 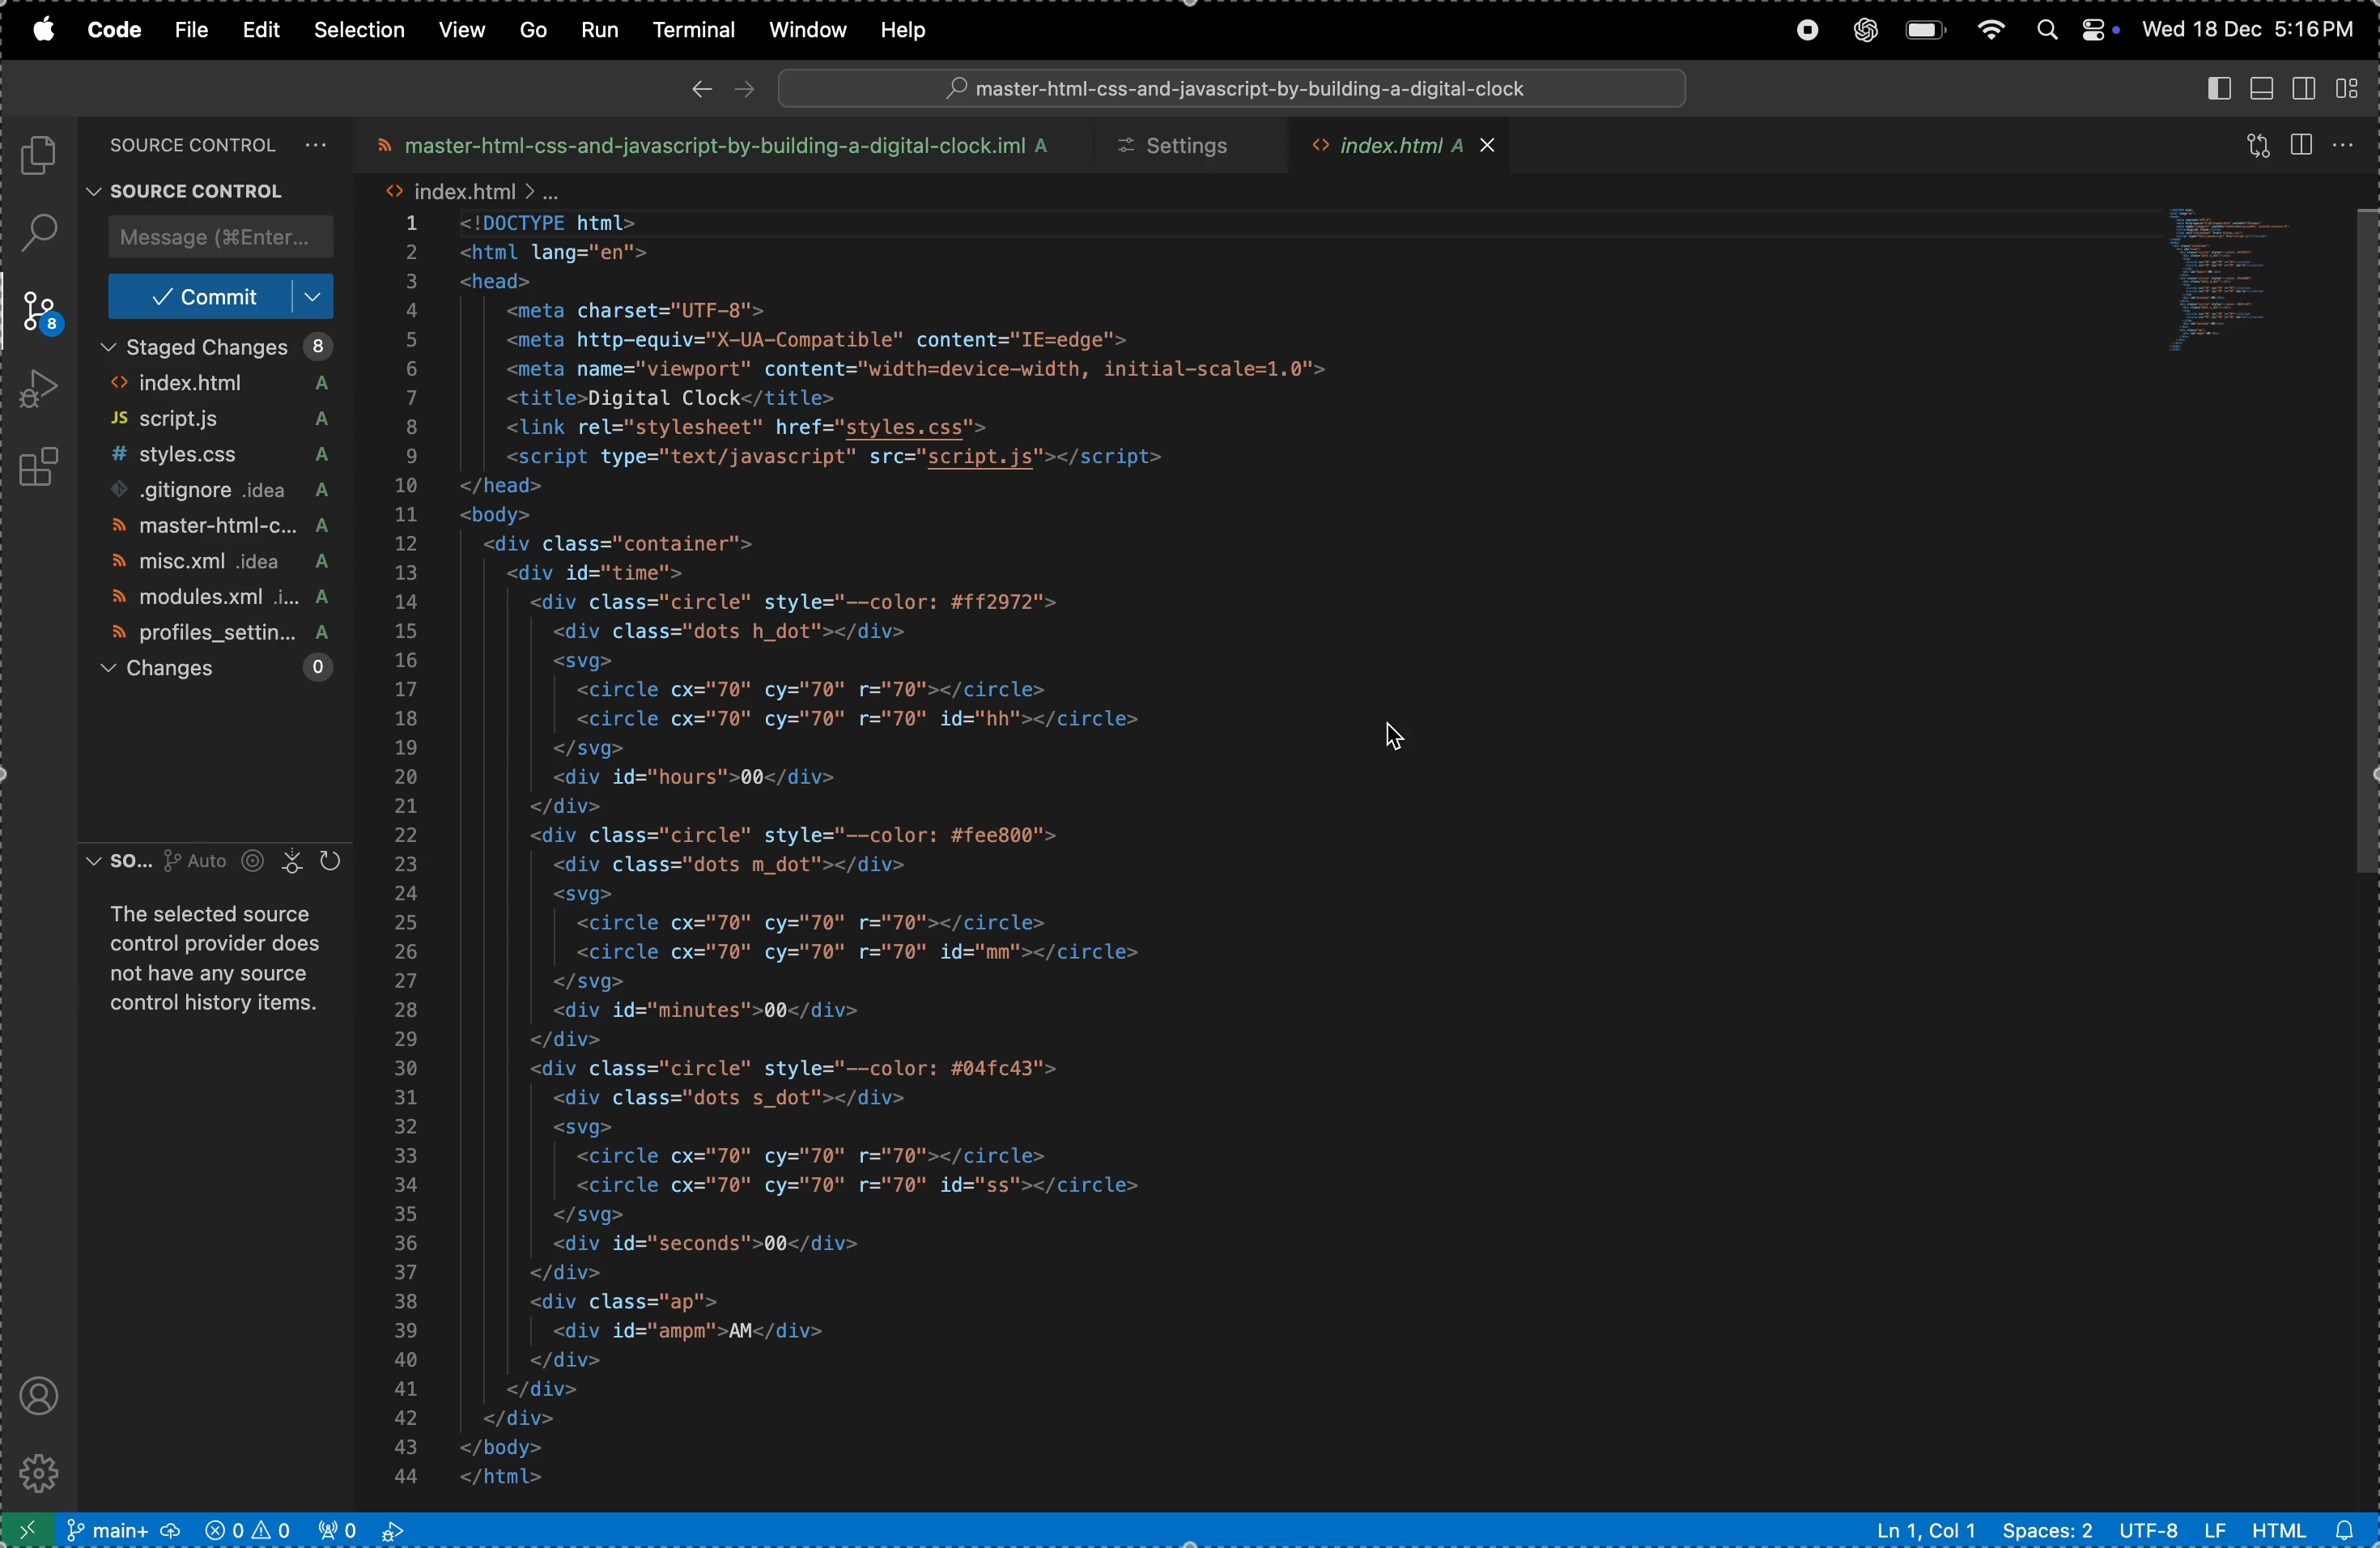 I want to click on index .html tab, so click(x=1404, y=148).